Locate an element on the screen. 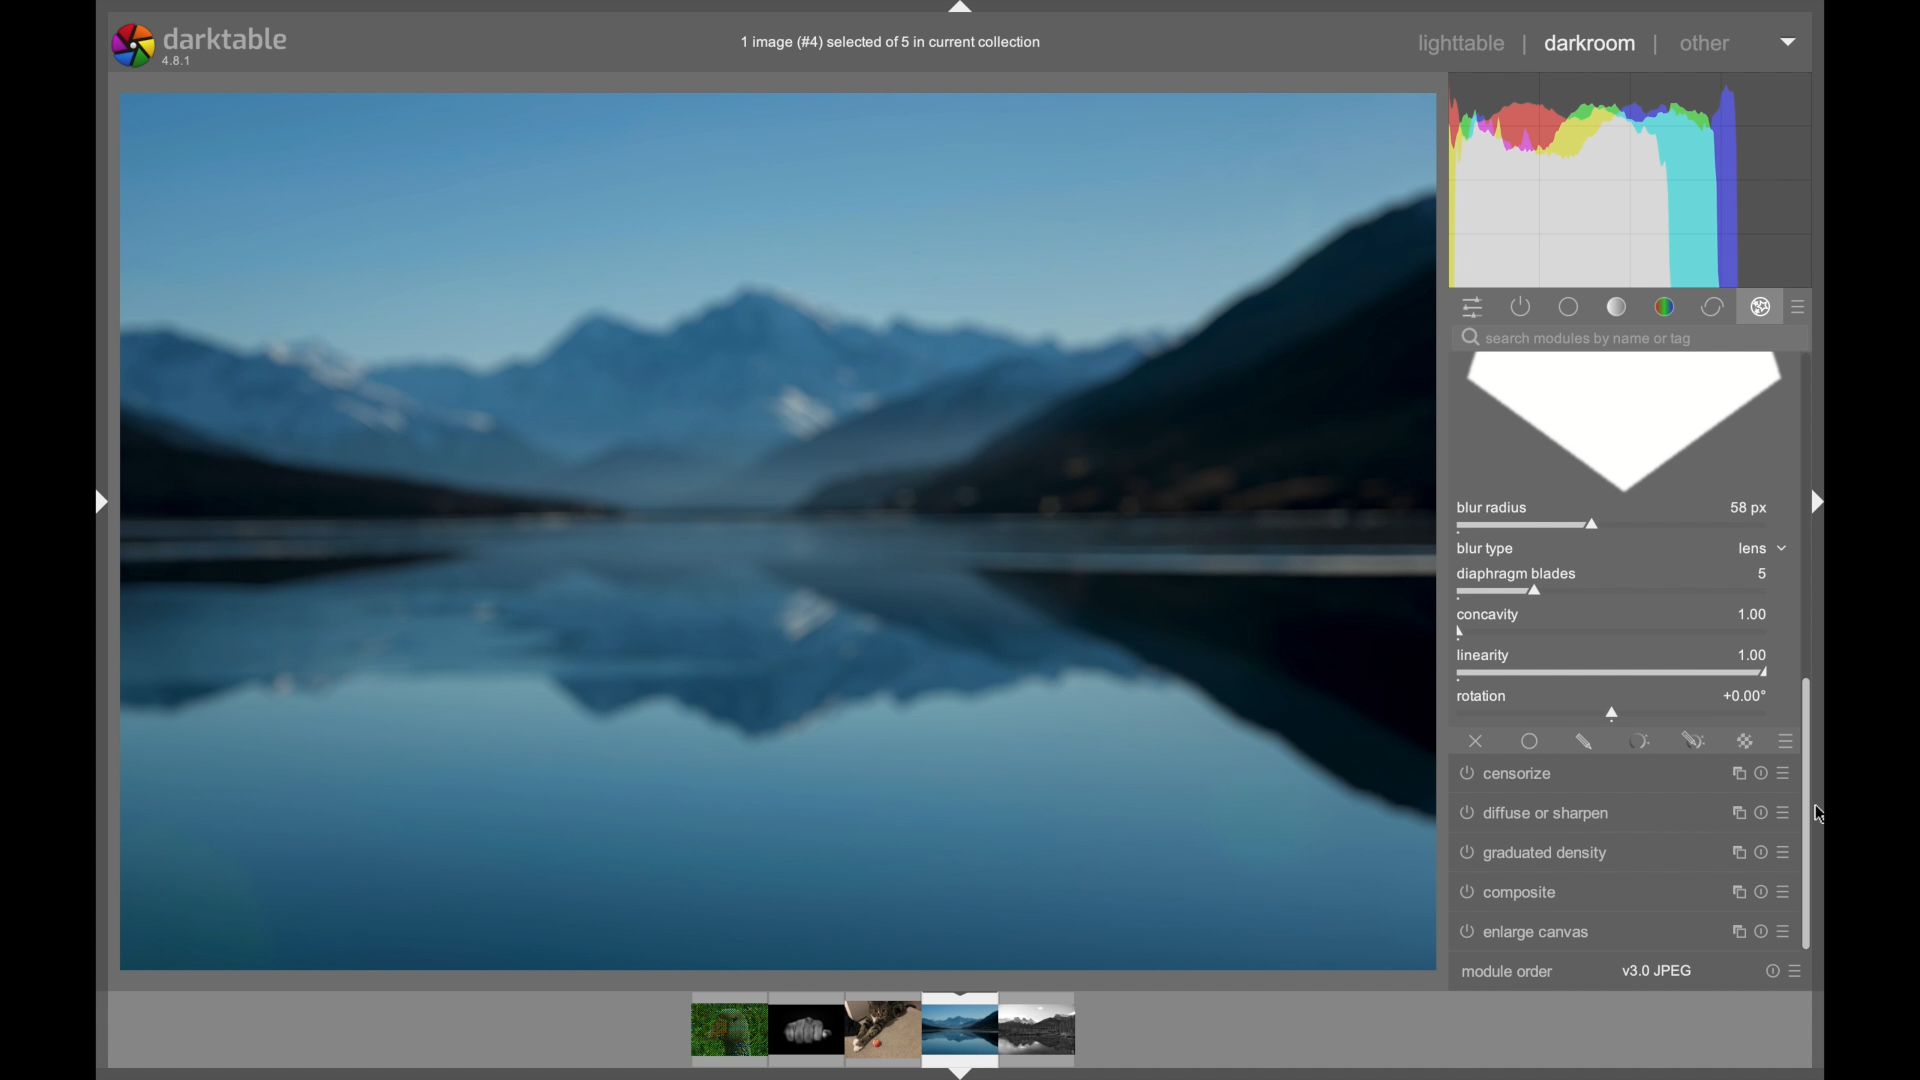 Image resolution: width=1920 pixels, height=1080 pixels.  is located at coordinates (882, 1030).